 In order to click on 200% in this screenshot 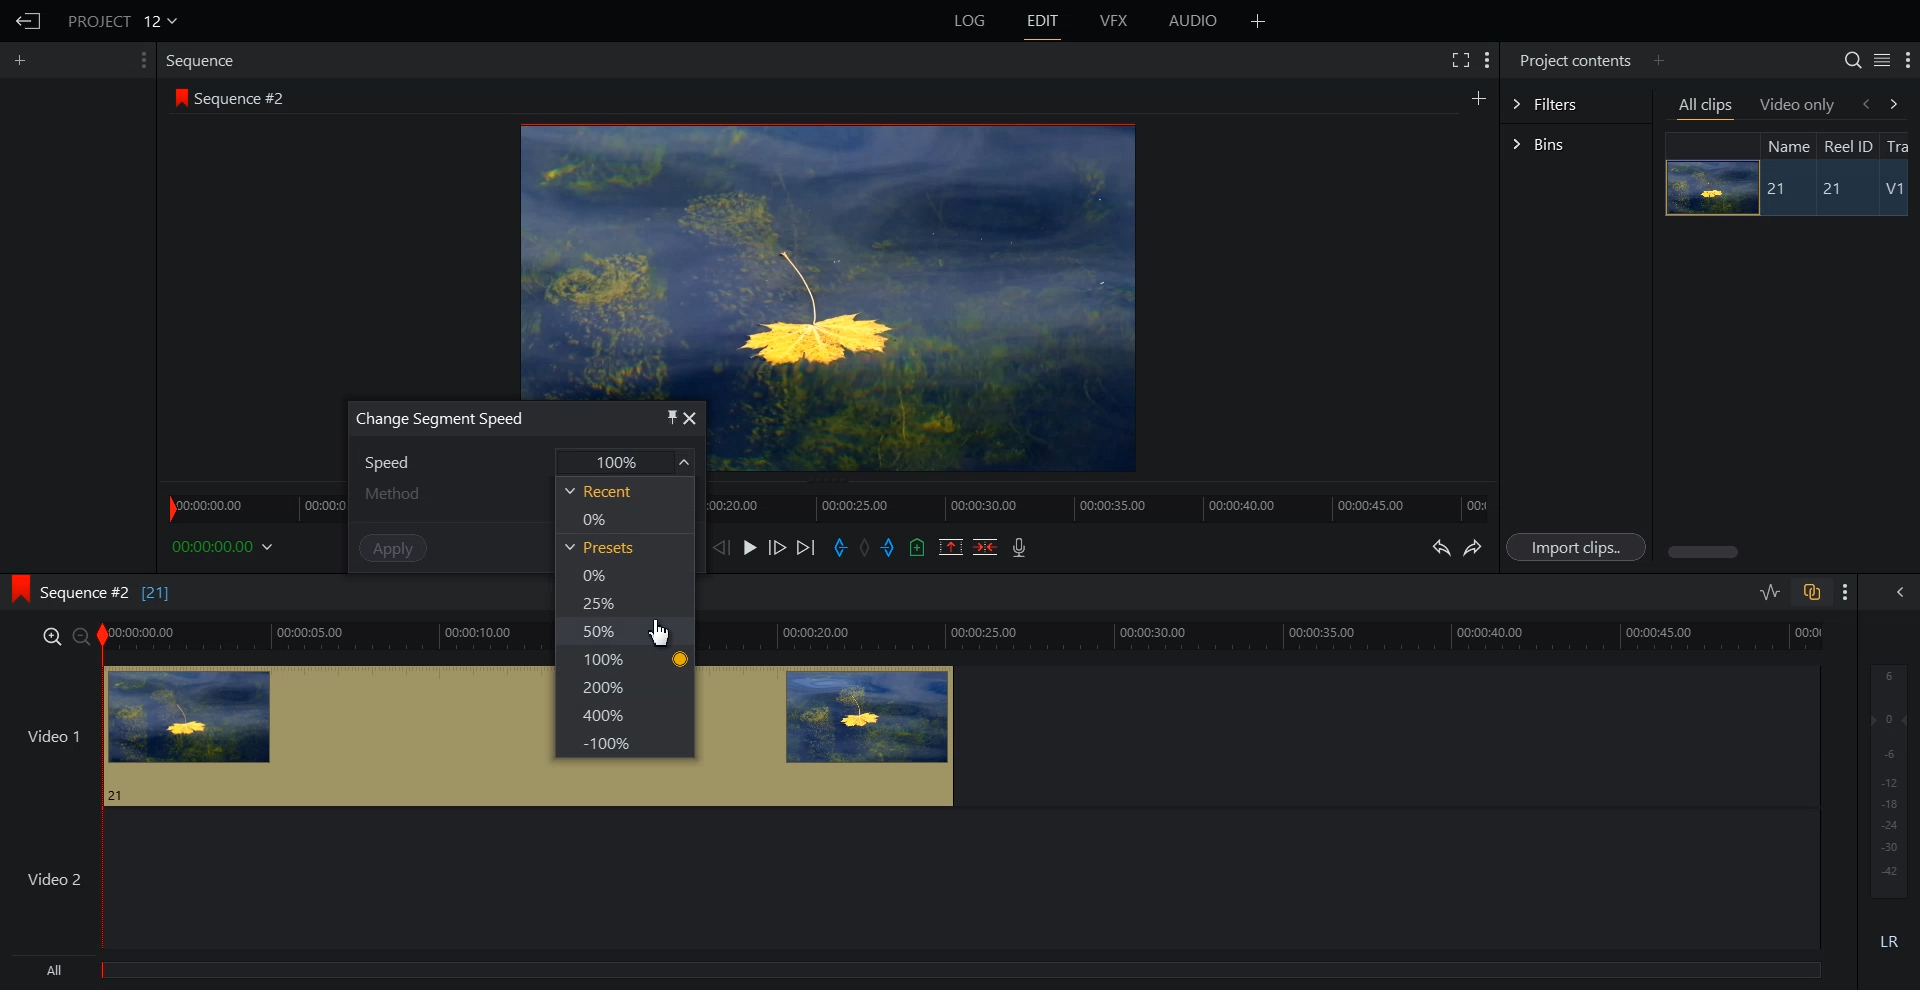, I will do `click(599, 688)`.